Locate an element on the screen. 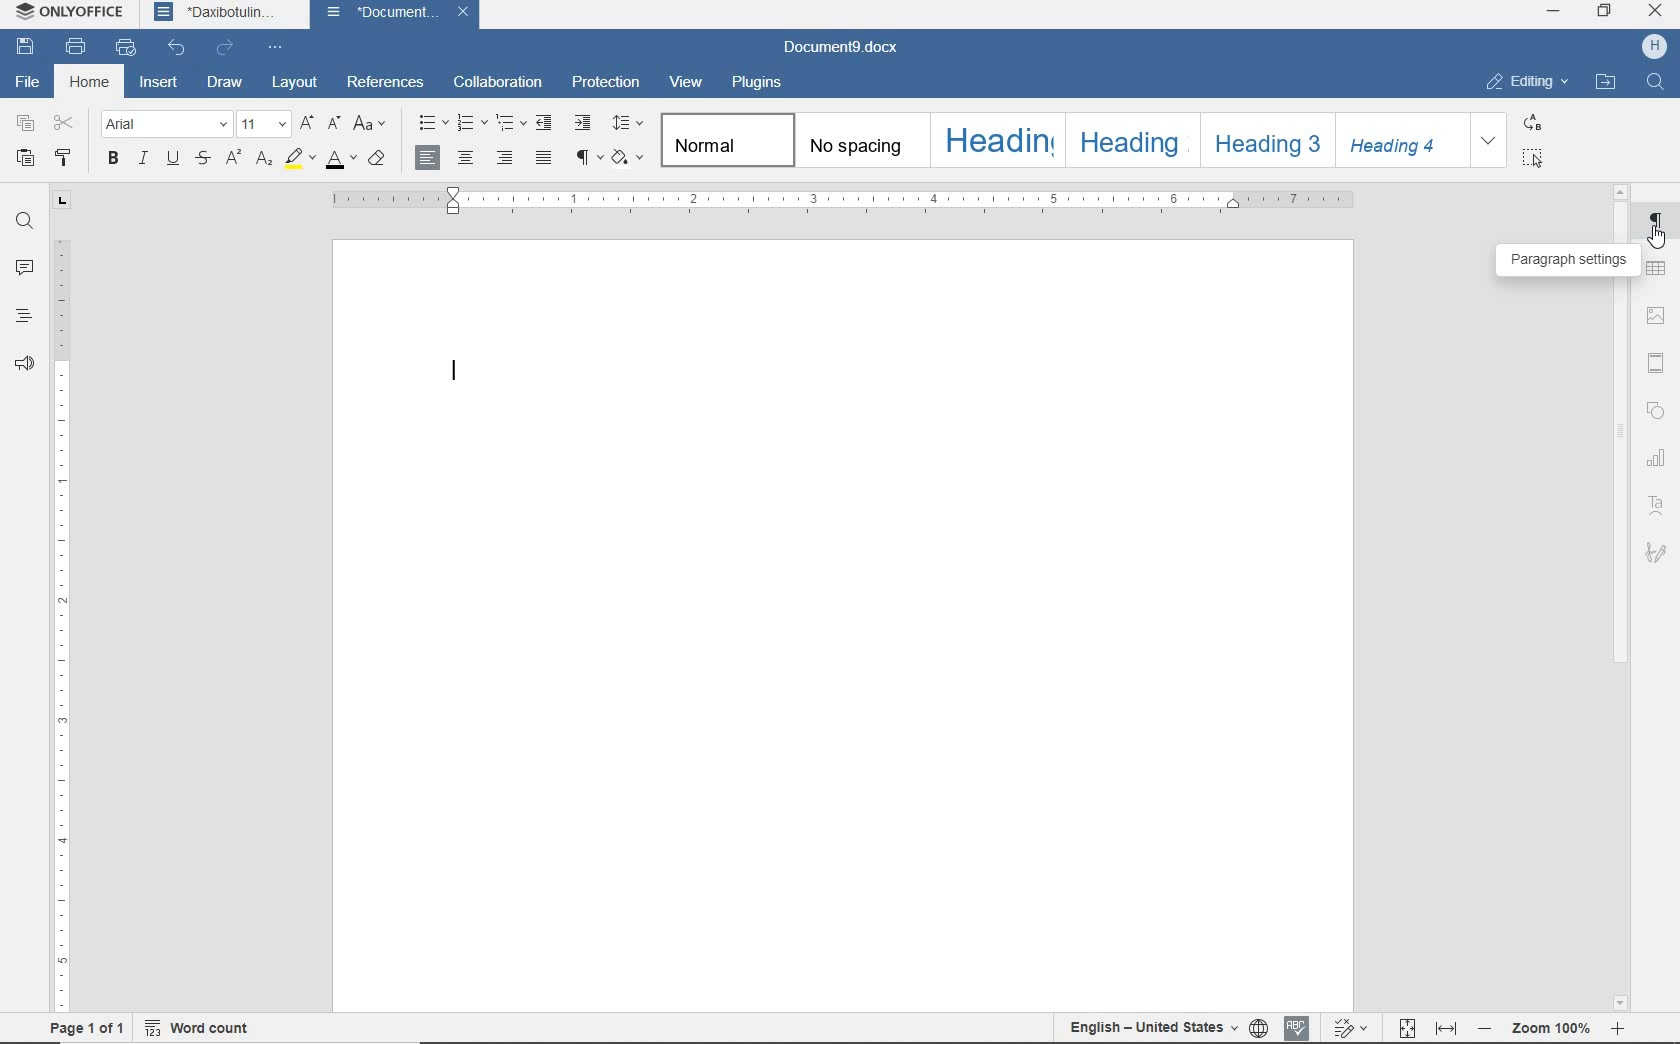 The width and height of the screenshot is (1680, 1044). decrease indent is located at coordinates (544, 125).